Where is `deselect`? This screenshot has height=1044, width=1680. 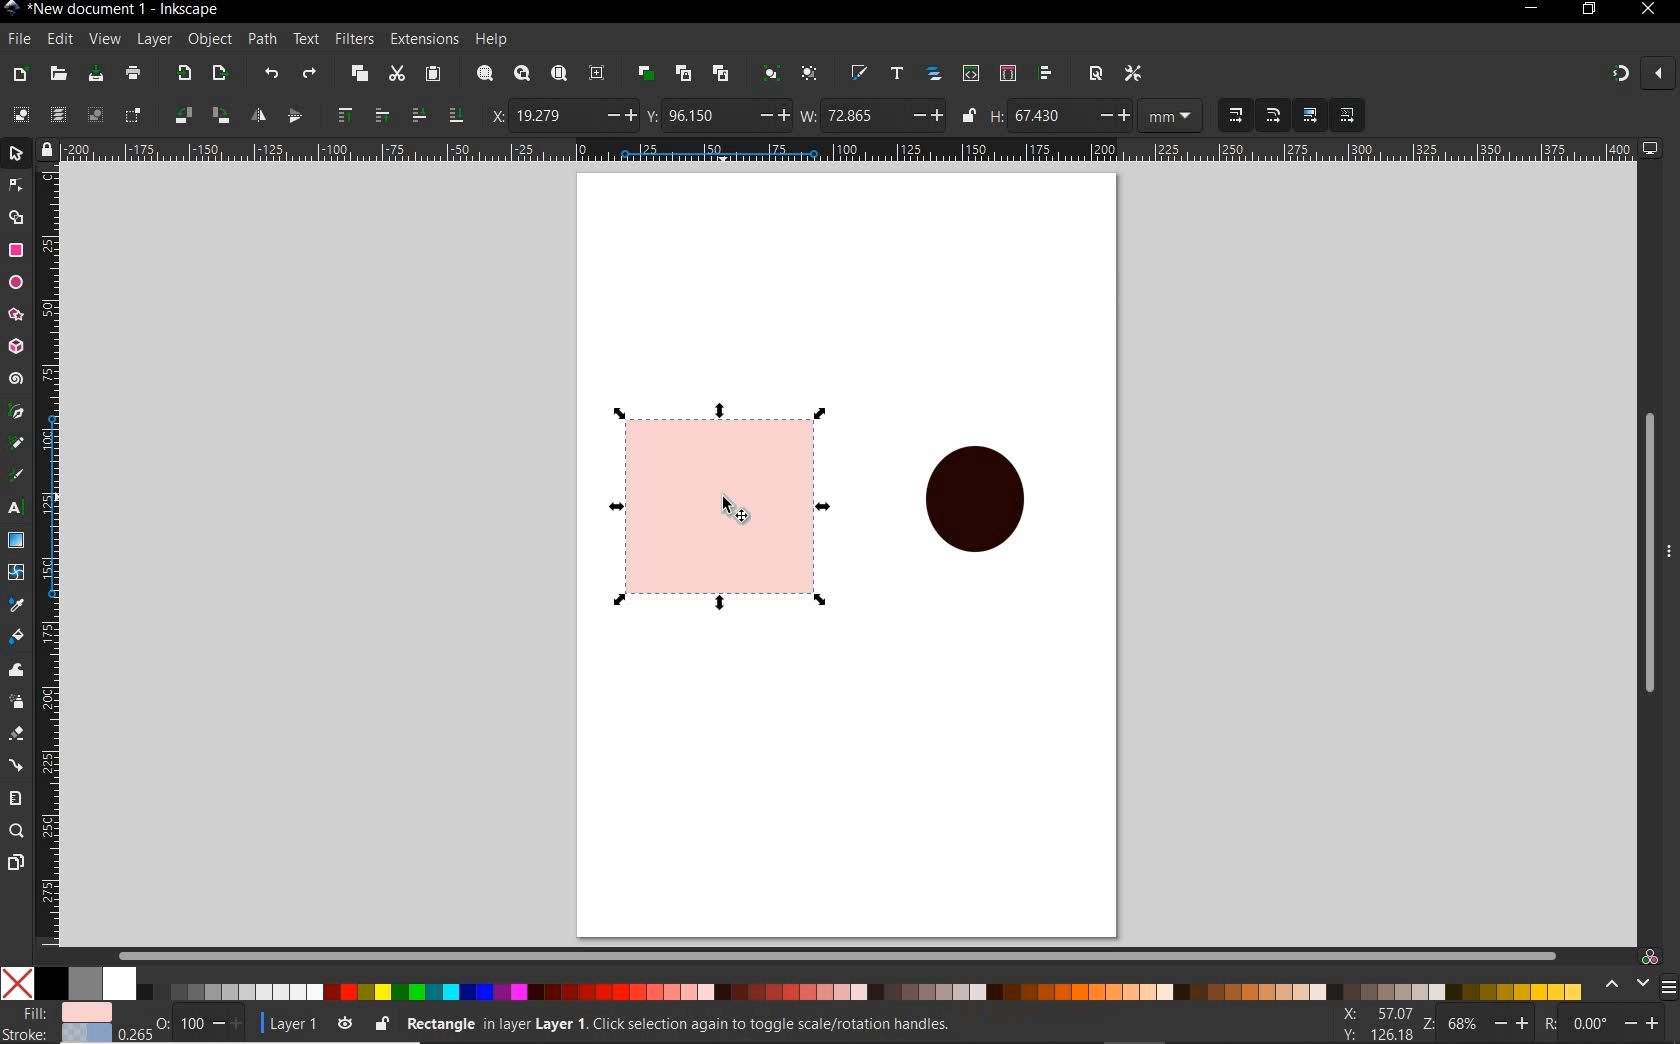 deselect is located at coordinates (95, 117).